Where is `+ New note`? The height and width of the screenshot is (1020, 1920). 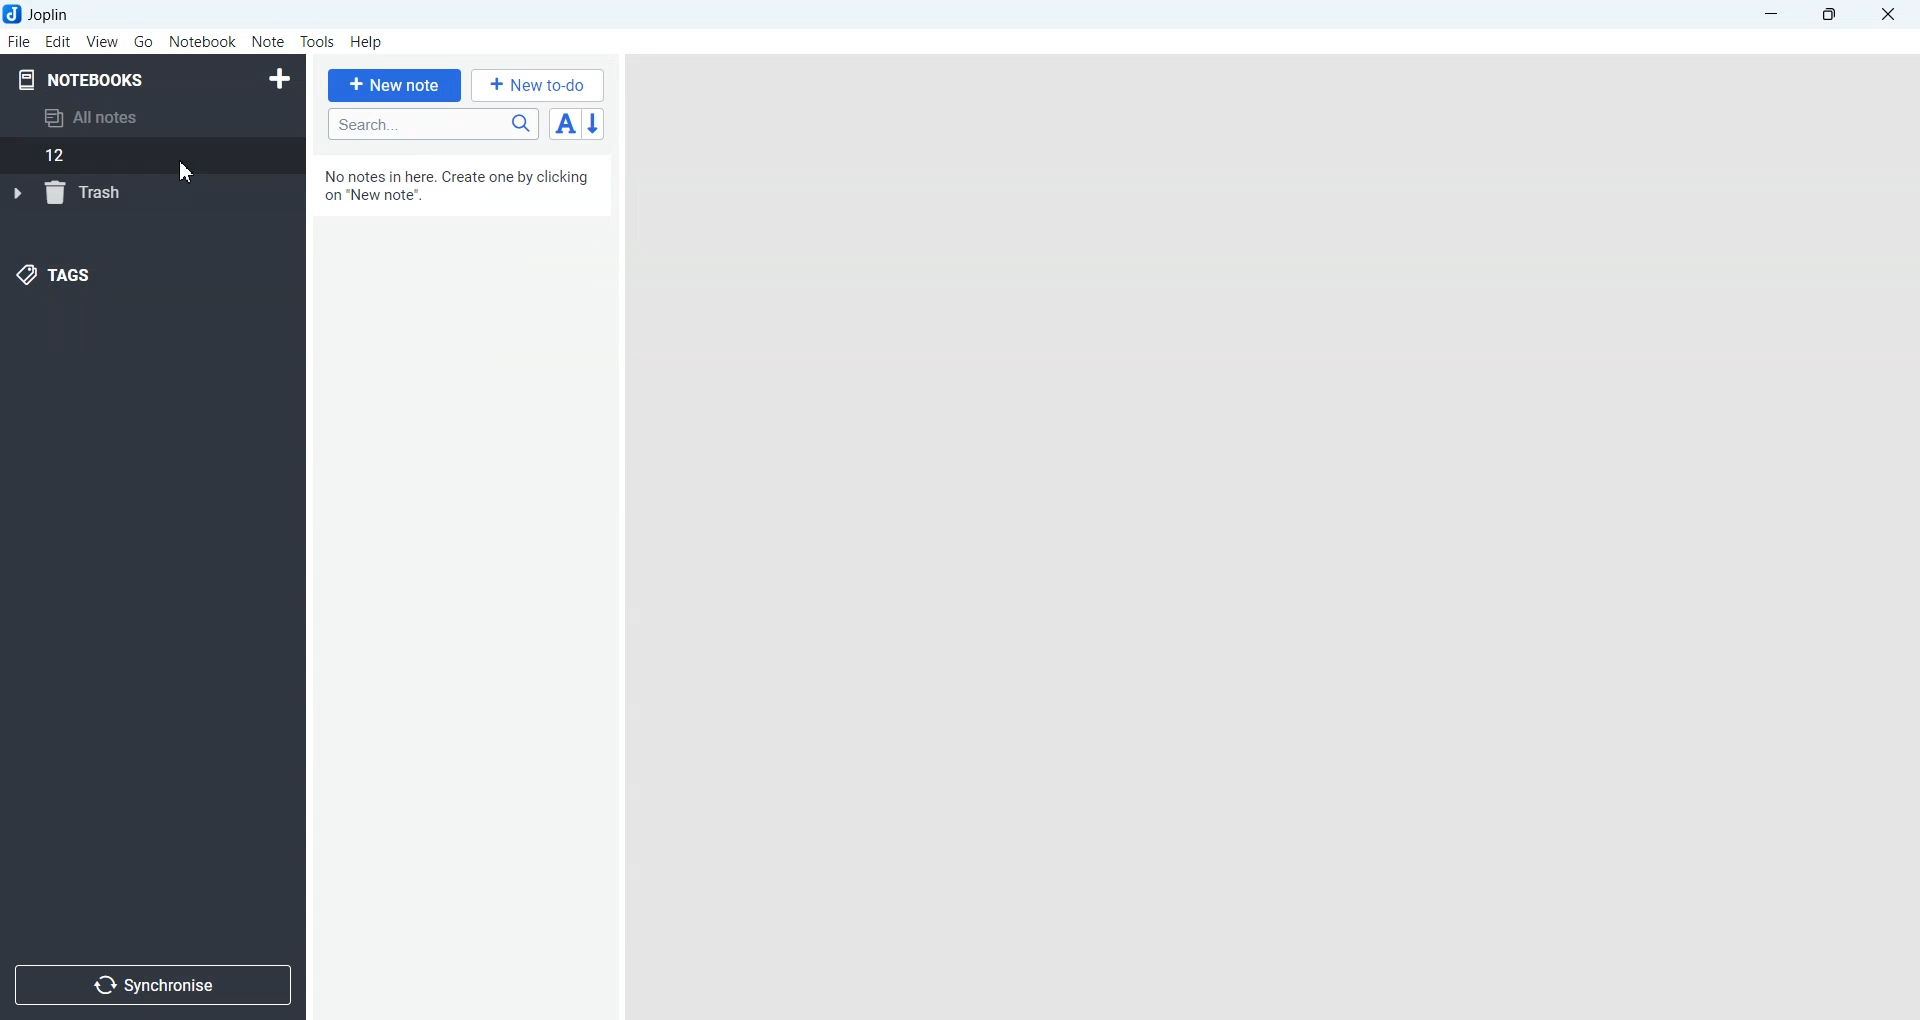 + New note is located at coordinates (395, 85).